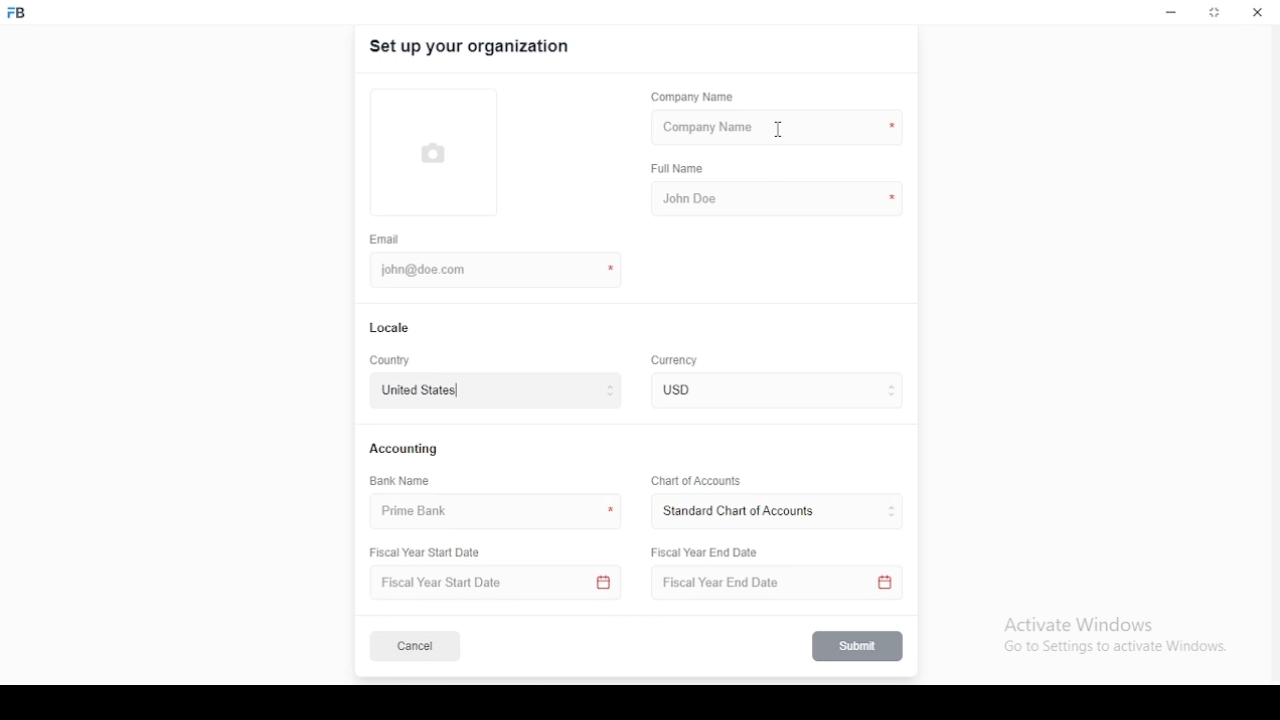 This screenshot has width=1280, height=720. I want to click on accounting, so click(405, 448).